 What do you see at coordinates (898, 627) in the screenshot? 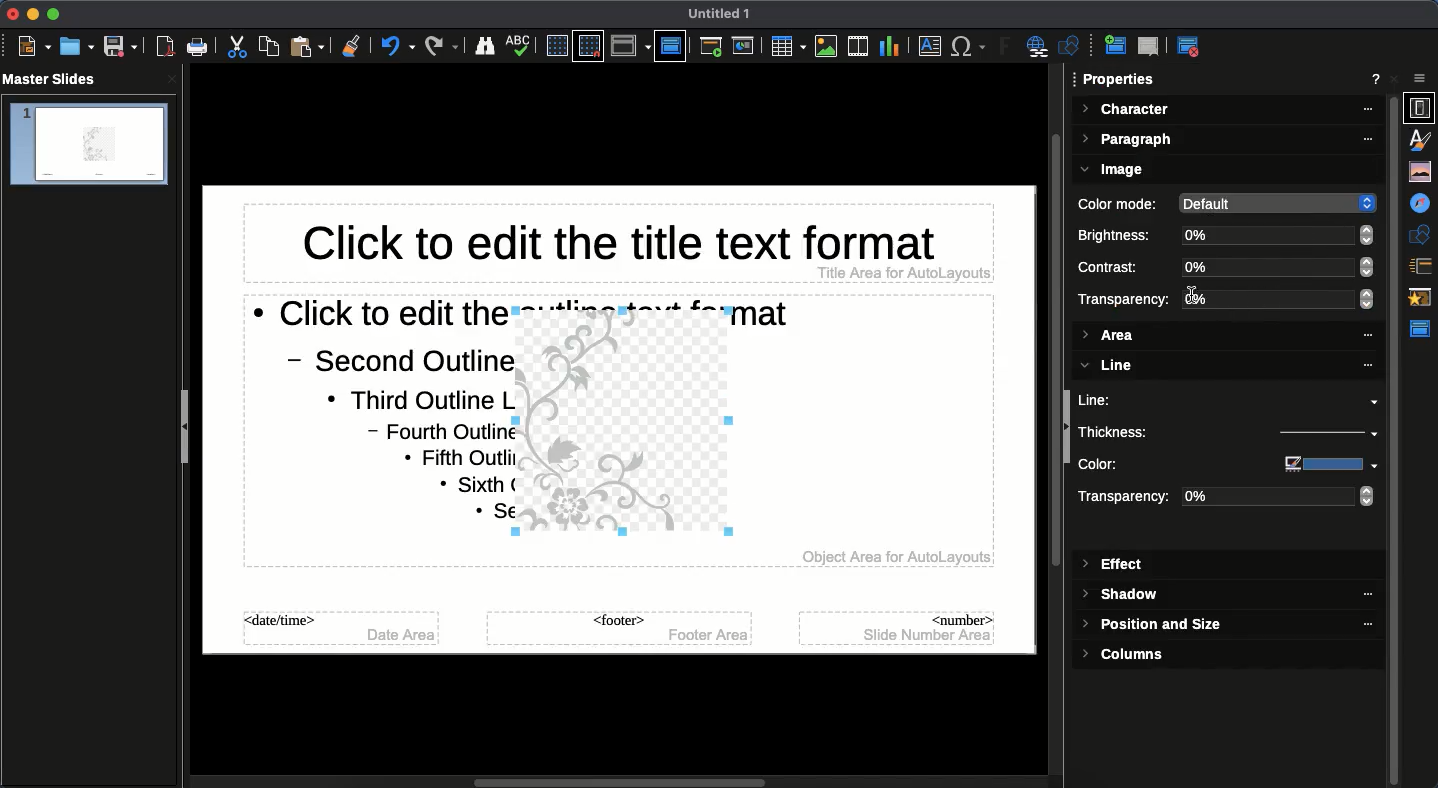
I see `Master slide number` at bounding box center [898, 627].